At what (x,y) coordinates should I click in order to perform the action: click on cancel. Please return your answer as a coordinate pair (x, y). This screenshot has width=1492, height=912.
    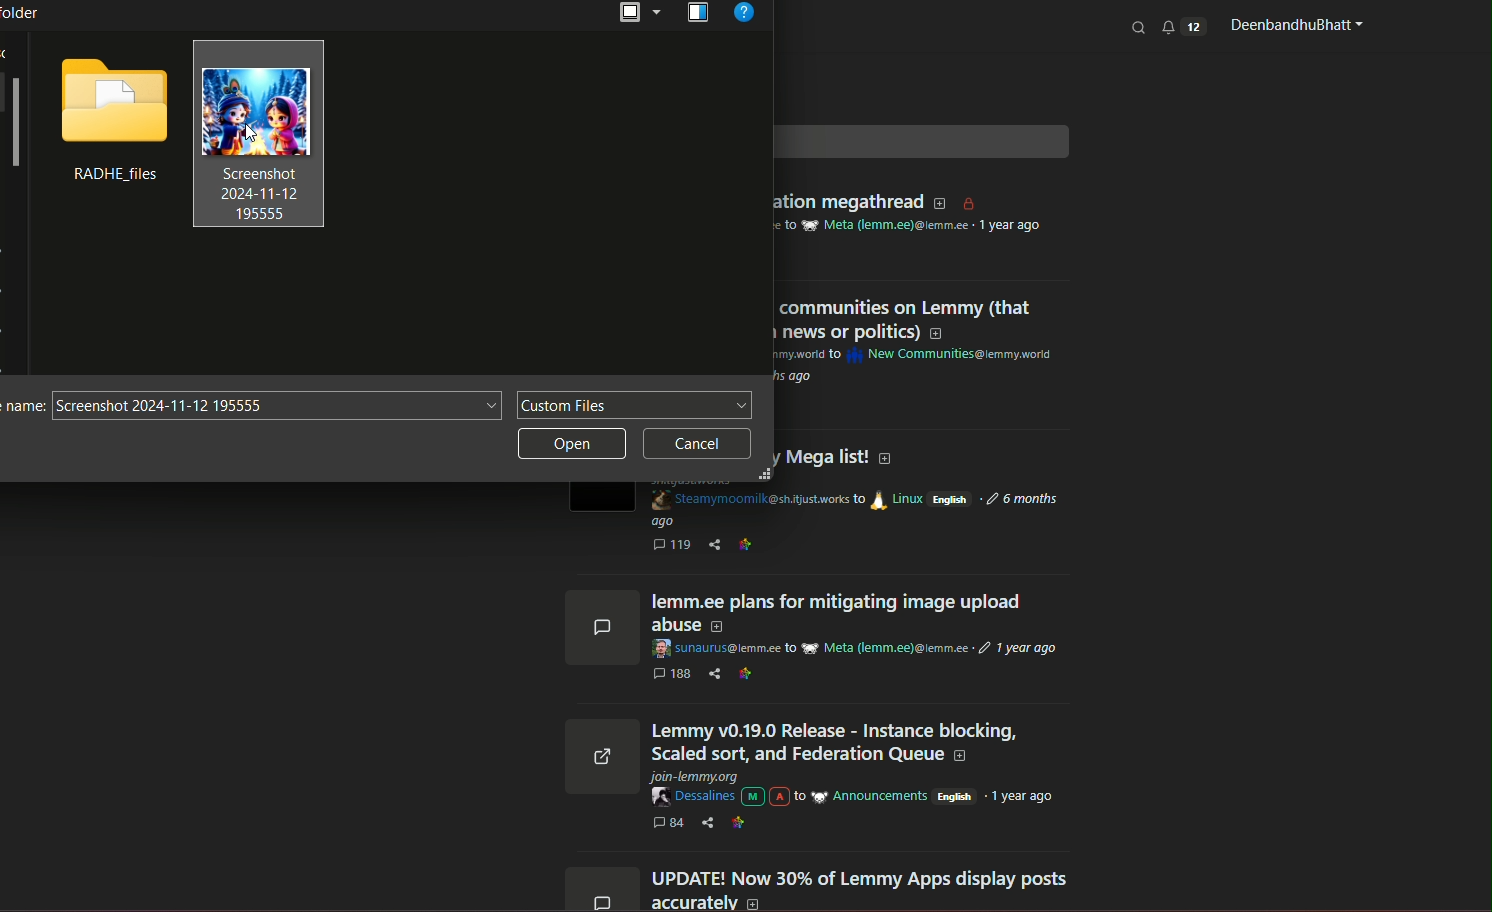
    Looking at the image, I should click on (698, 444).